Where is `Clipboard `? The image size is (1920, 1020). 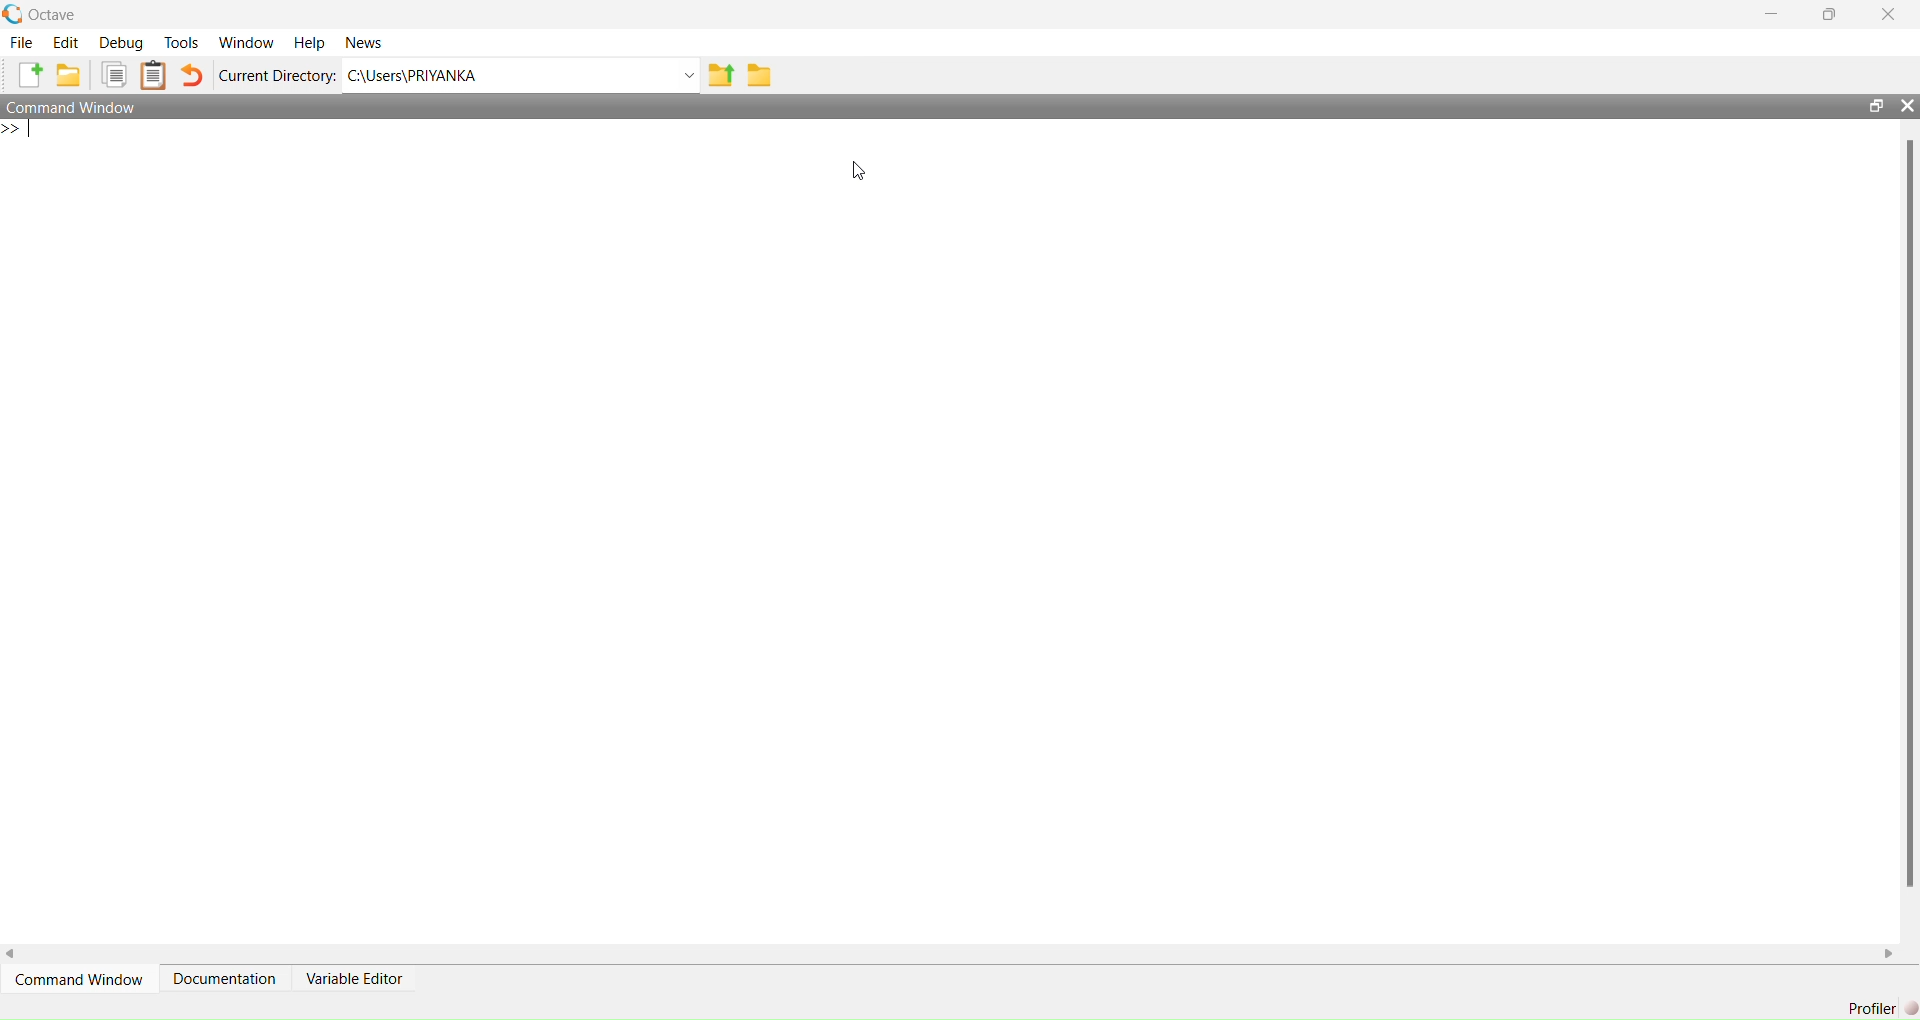
Clipboard  is located at coordinates (155, 74).